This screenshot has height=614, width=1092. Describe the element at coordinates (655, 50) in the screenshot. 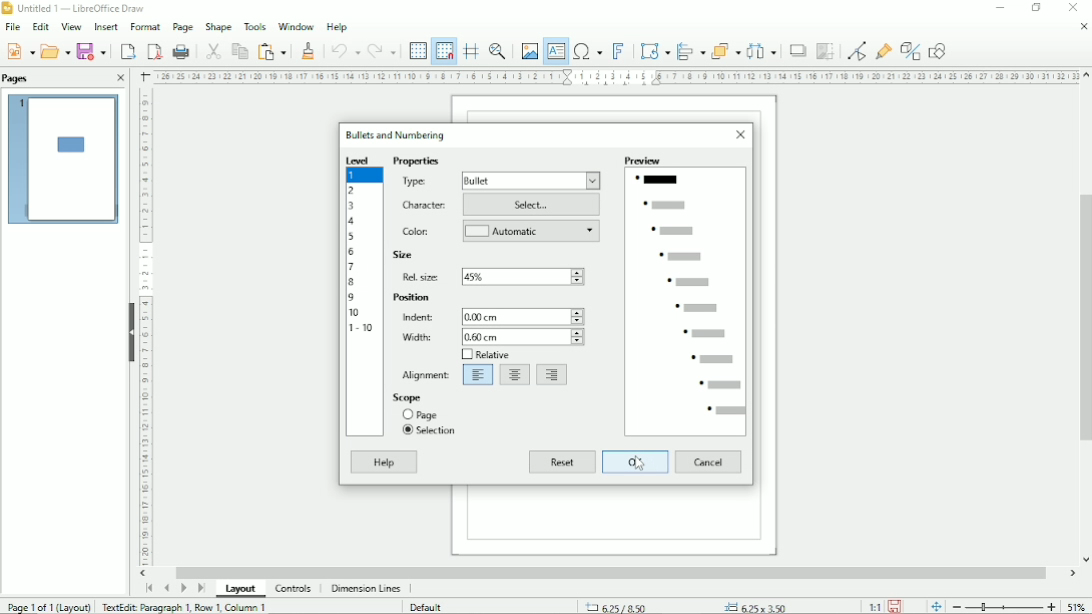

I see `Transformation` at that location.